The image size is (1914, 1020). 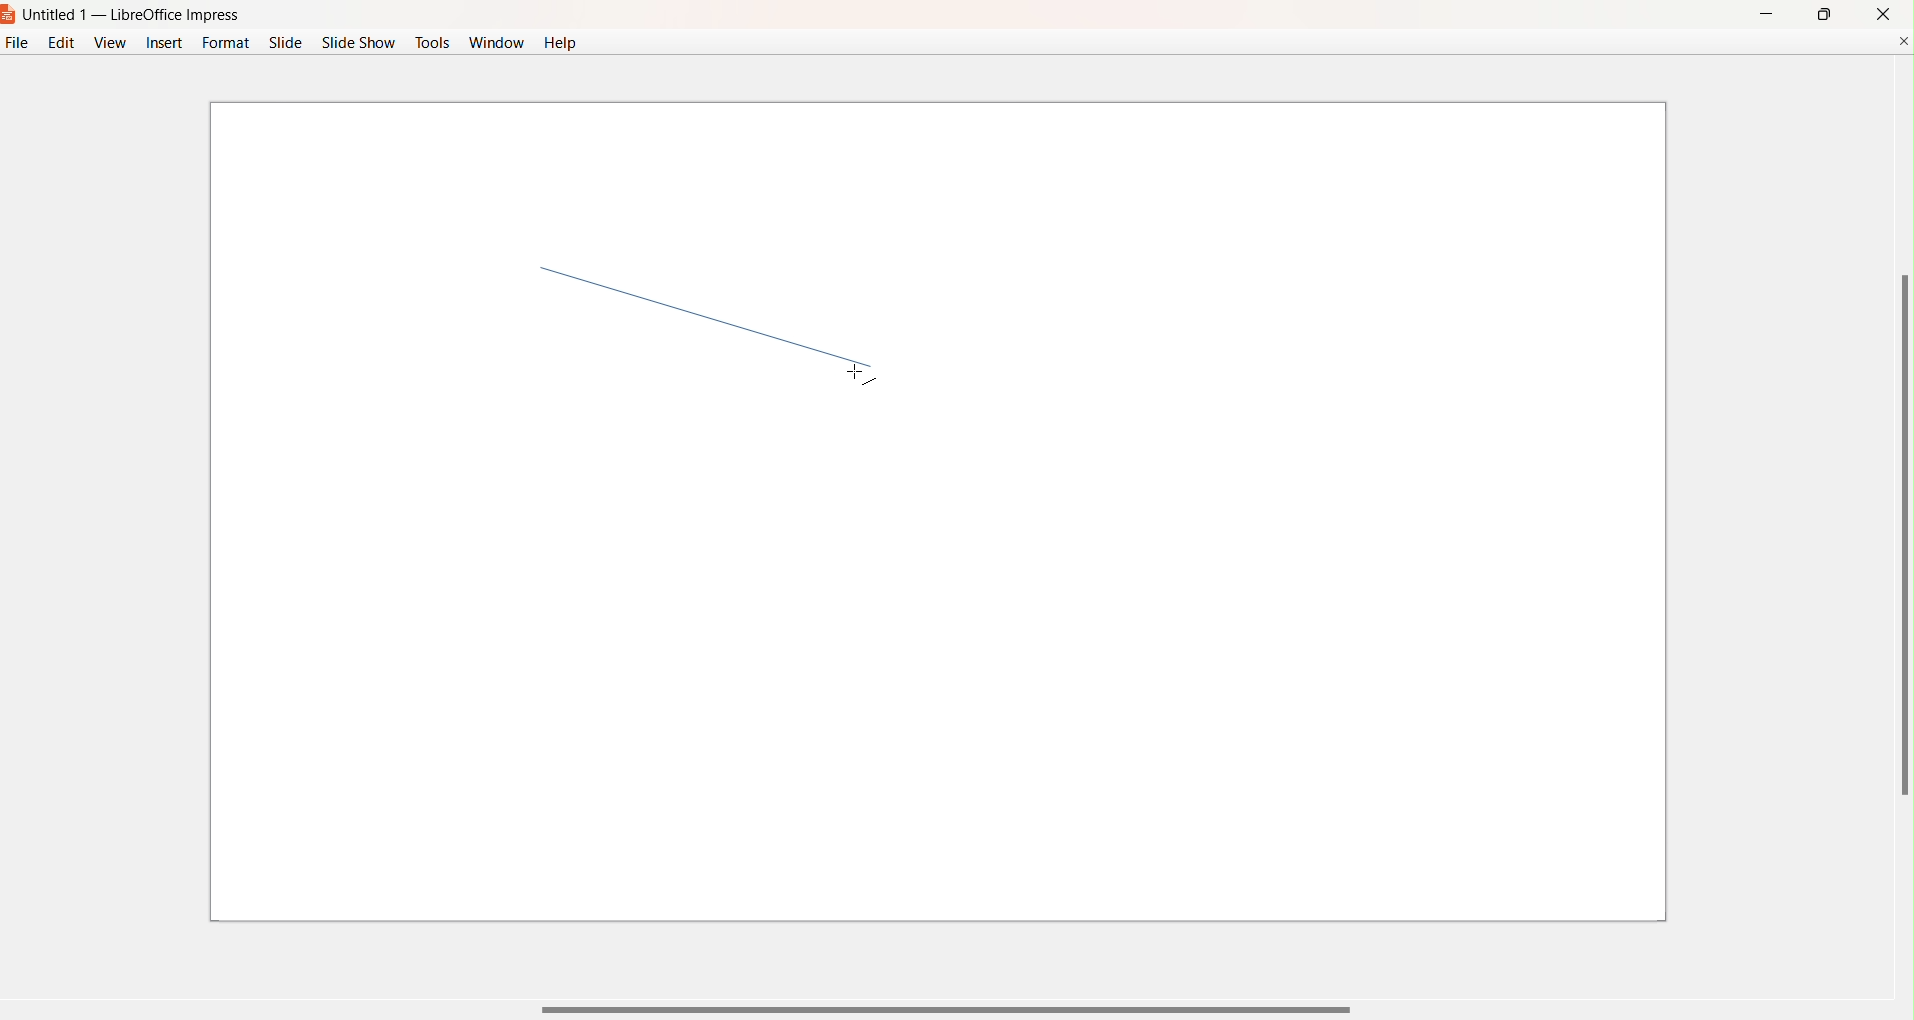 What do you see at coordinates (161, 46) in the screenshot?
I see `Insert` at bounding box center [161, 46].